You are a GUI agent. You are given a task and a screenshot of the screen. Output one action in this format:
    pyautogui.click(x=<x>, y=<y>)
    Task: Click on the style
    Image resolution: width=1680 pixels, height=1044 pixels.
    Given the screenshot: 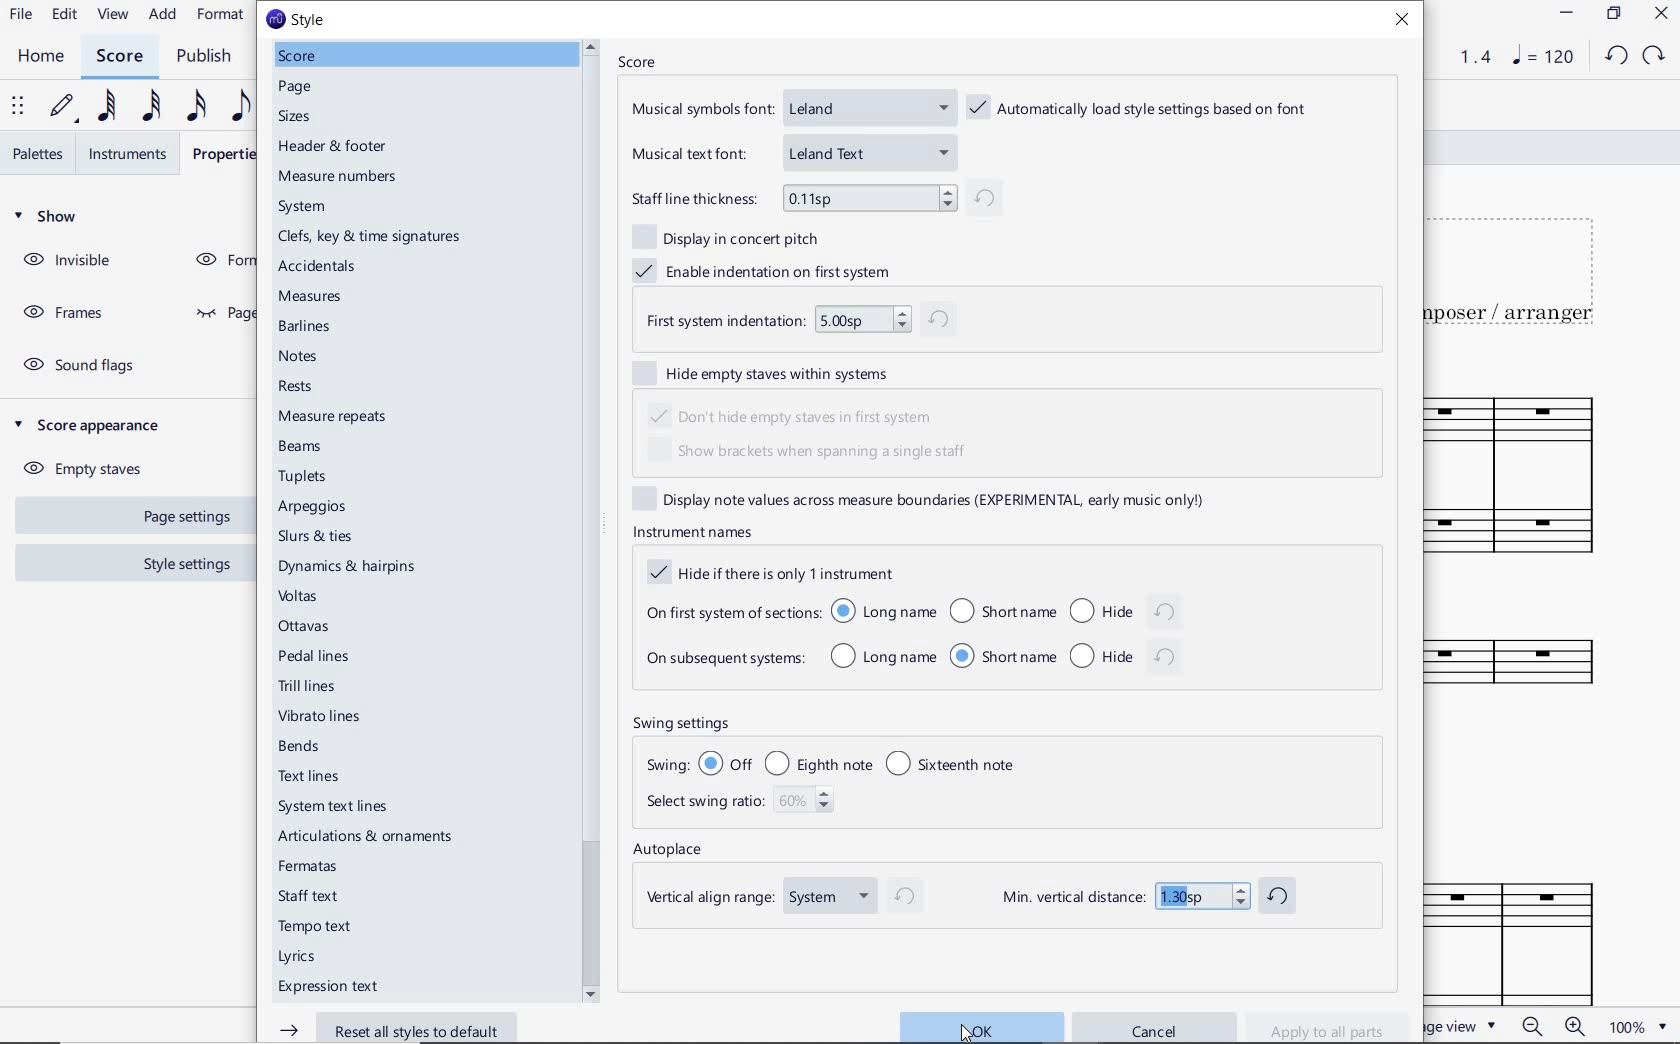 What is the action you would take?
    pyautogui.click(x=302, y=18)
    